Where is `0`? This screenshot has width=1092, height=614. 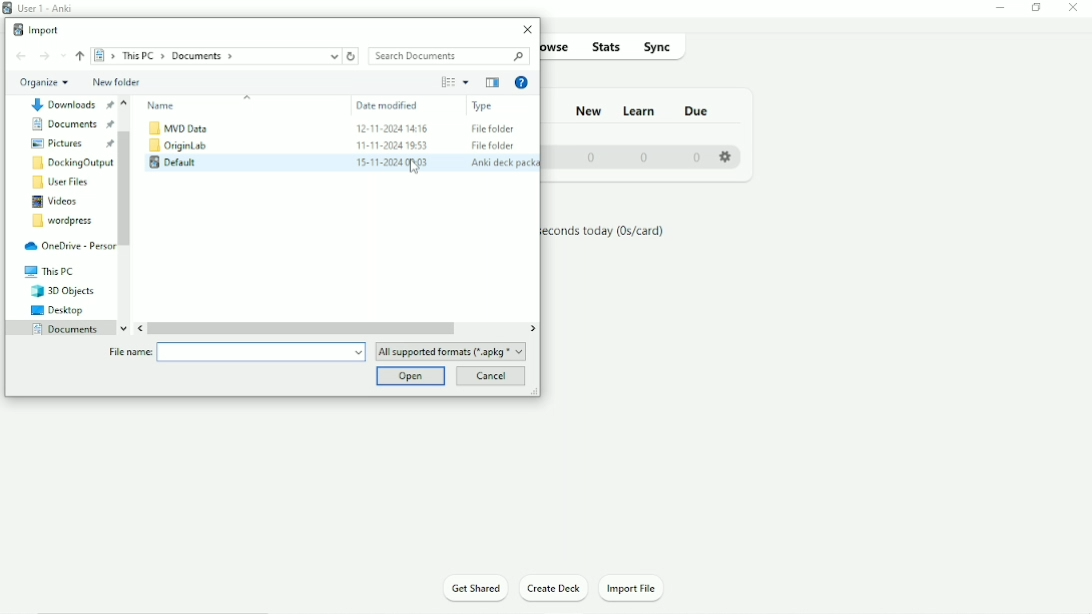 0 is located at coordinates (698, 157).